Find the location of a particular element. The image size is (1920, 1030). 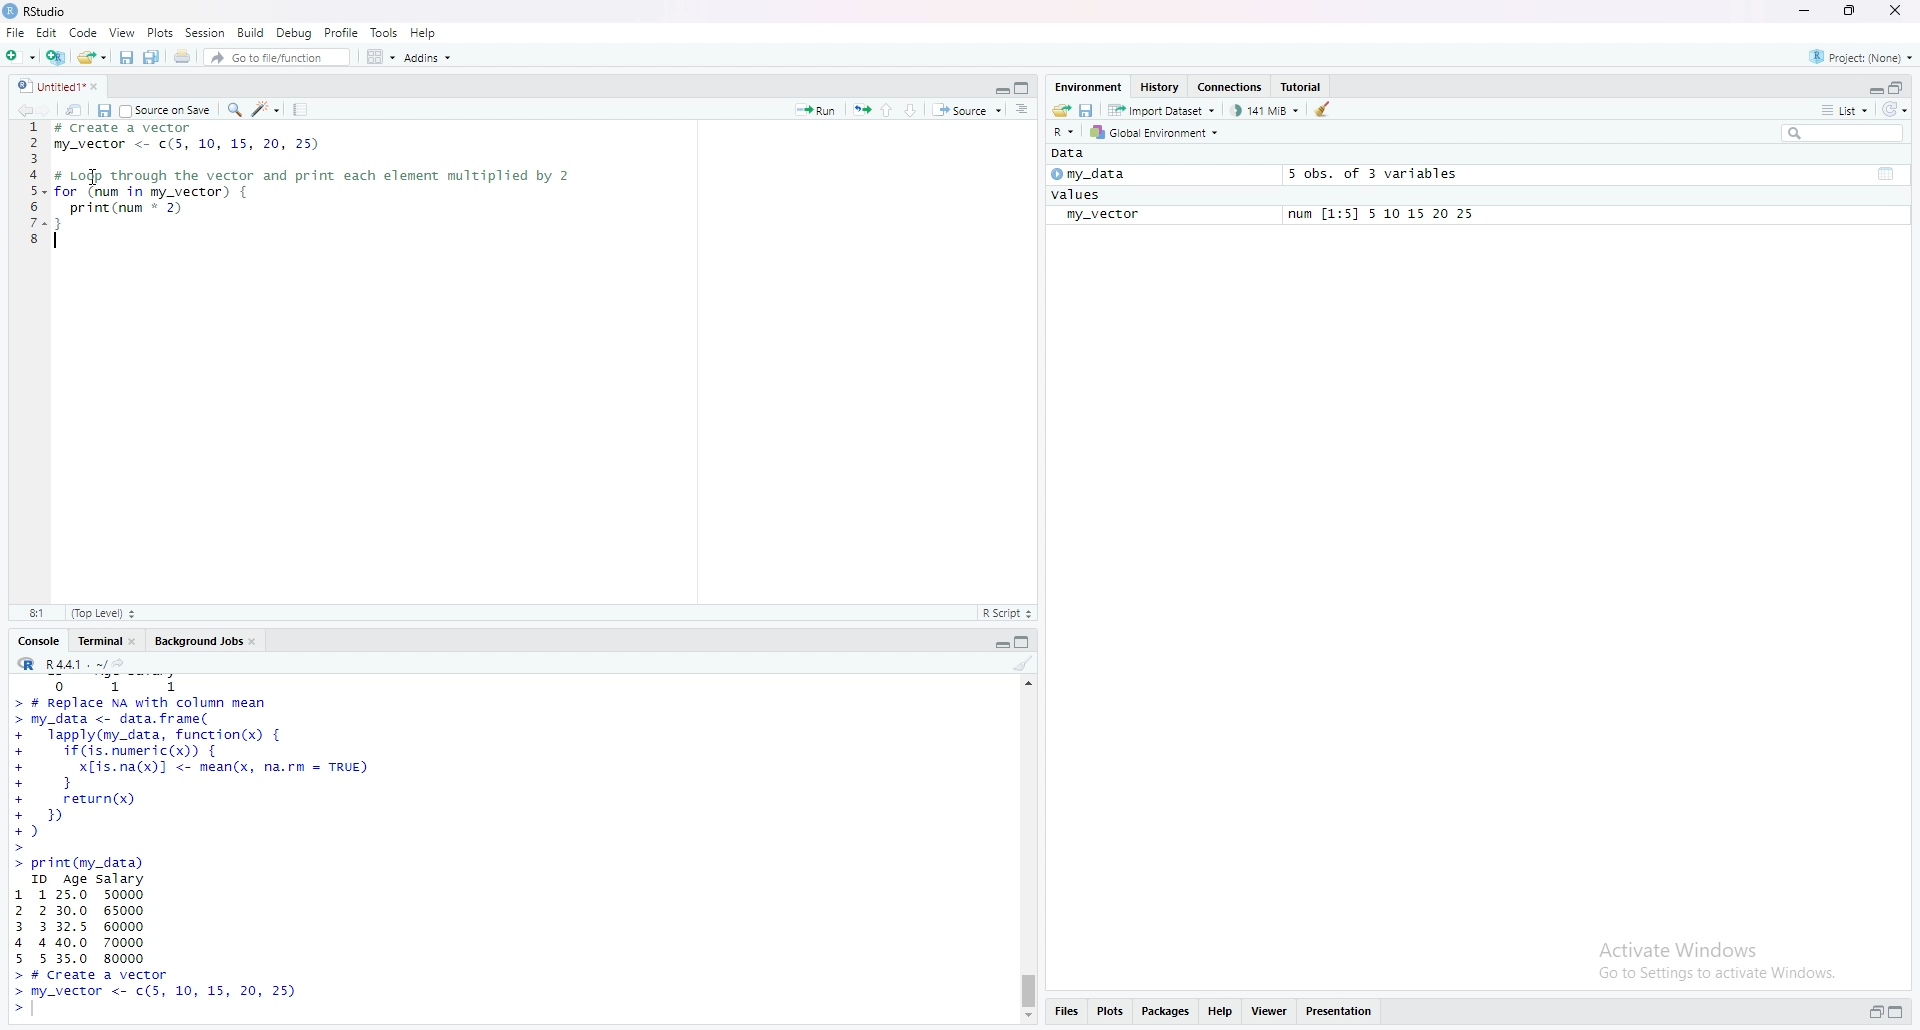

session is located at coordinates (206, 32).